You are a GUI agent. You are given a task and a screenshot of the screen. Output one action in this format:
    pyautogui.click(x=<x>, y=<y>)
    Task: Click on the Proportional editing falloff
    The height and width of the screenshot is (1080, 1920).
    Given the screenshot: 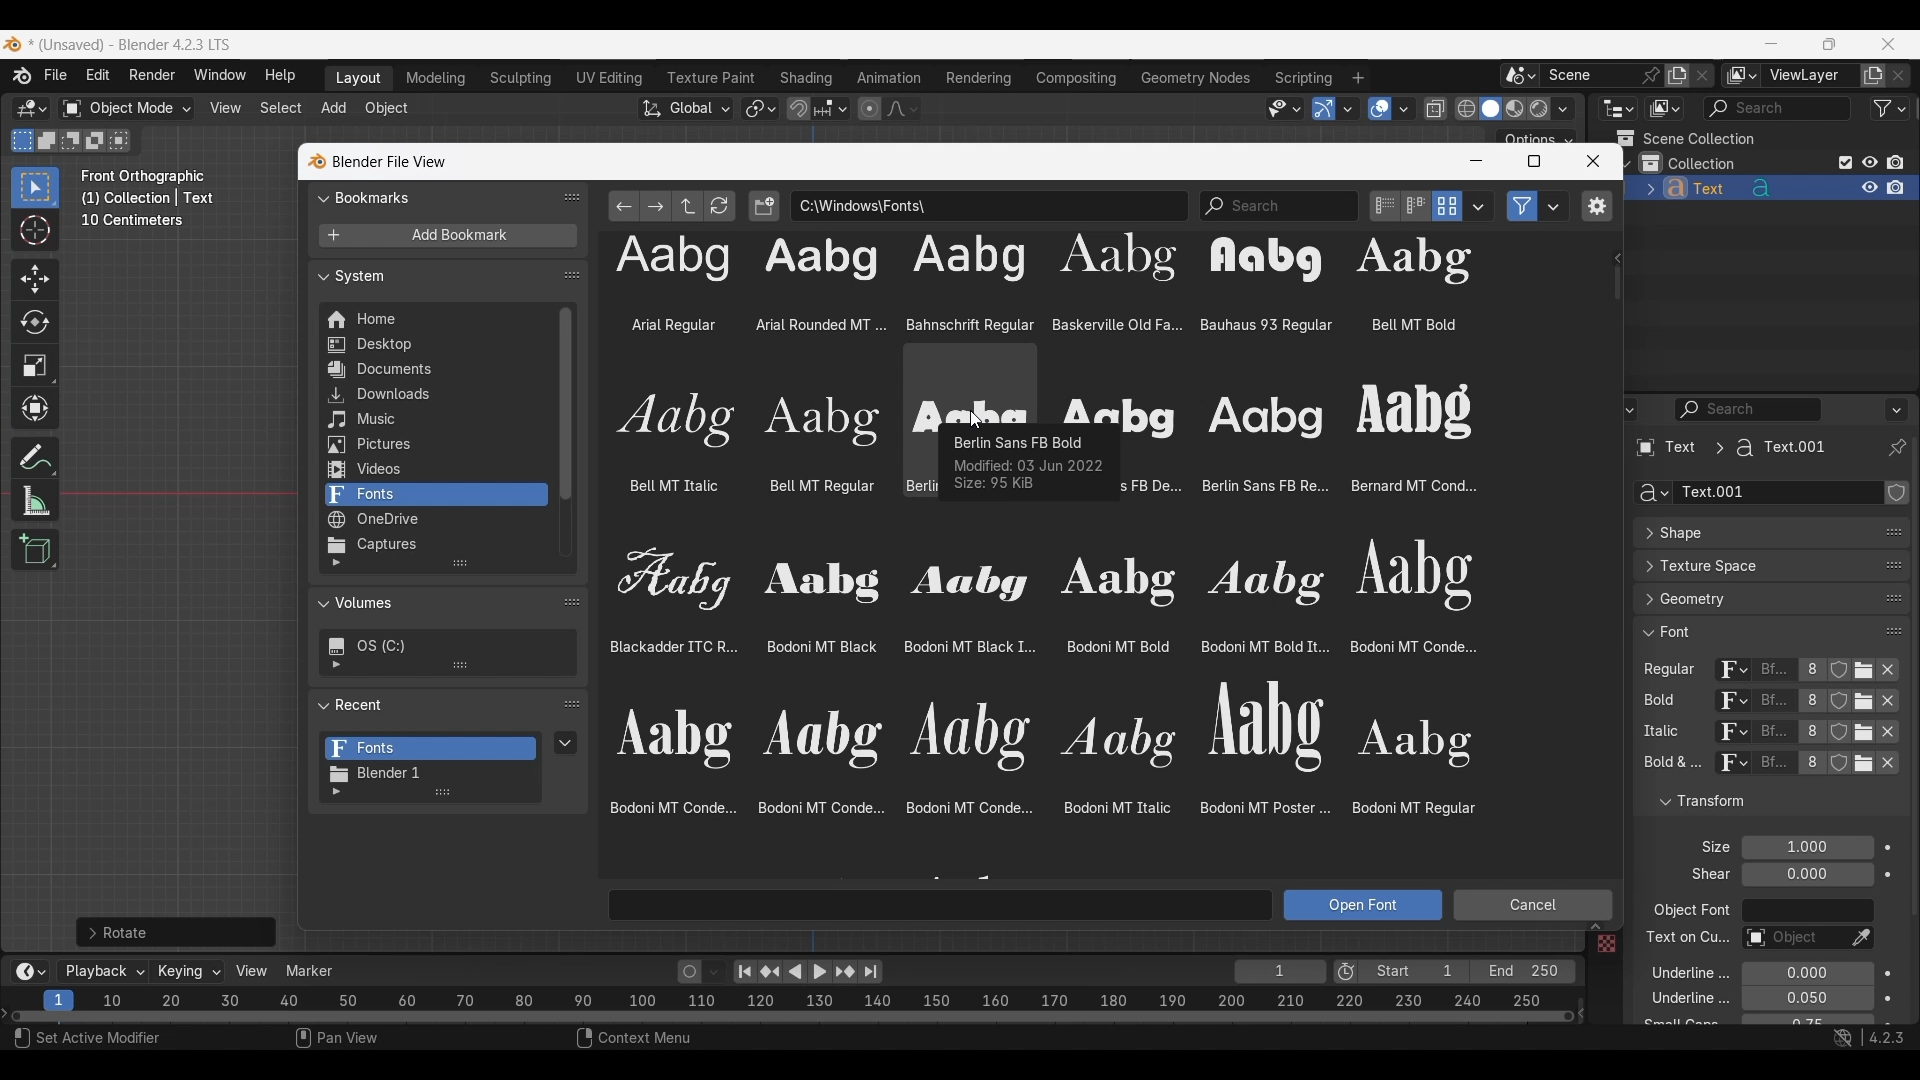 What is the action you would take?
    pyautogui.click(x=903, y=108)
    